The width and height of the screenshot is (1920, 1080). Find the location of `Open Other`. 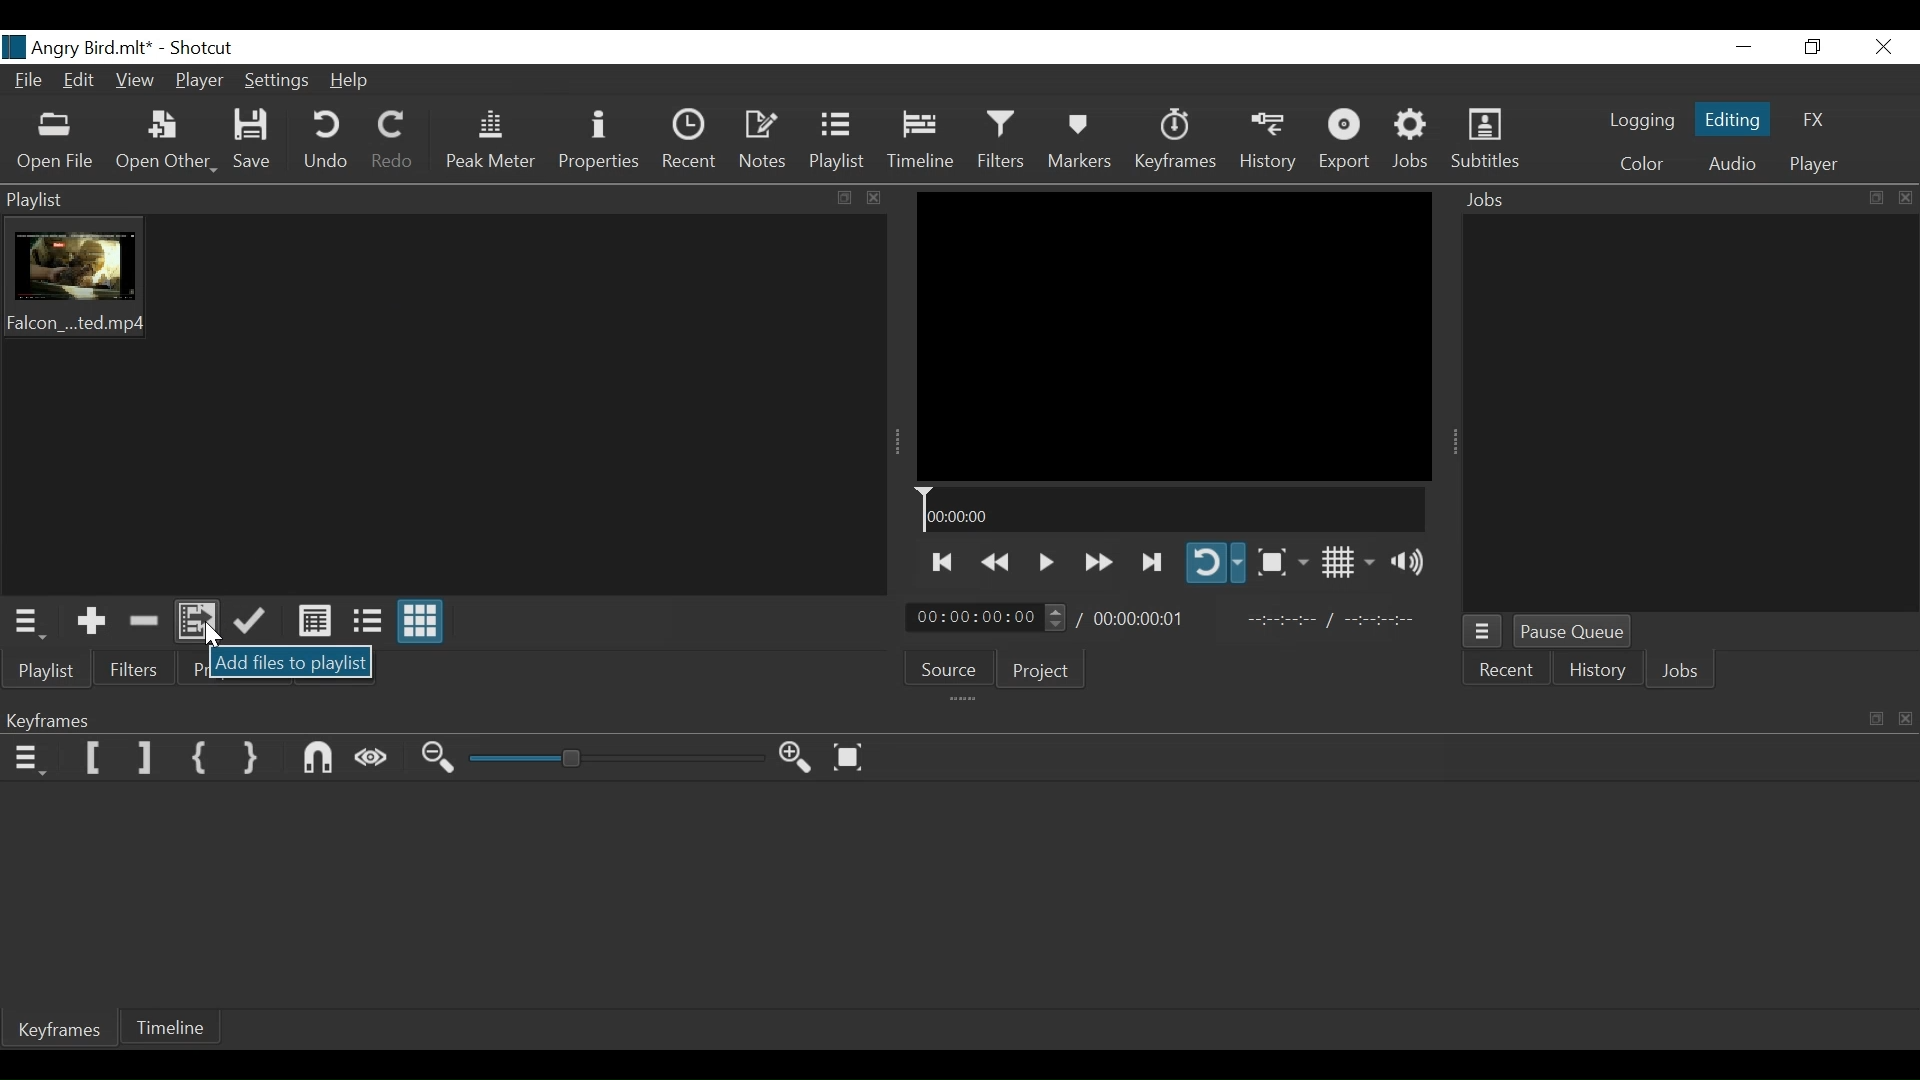

Open Other is located at coordinates (165, 142).